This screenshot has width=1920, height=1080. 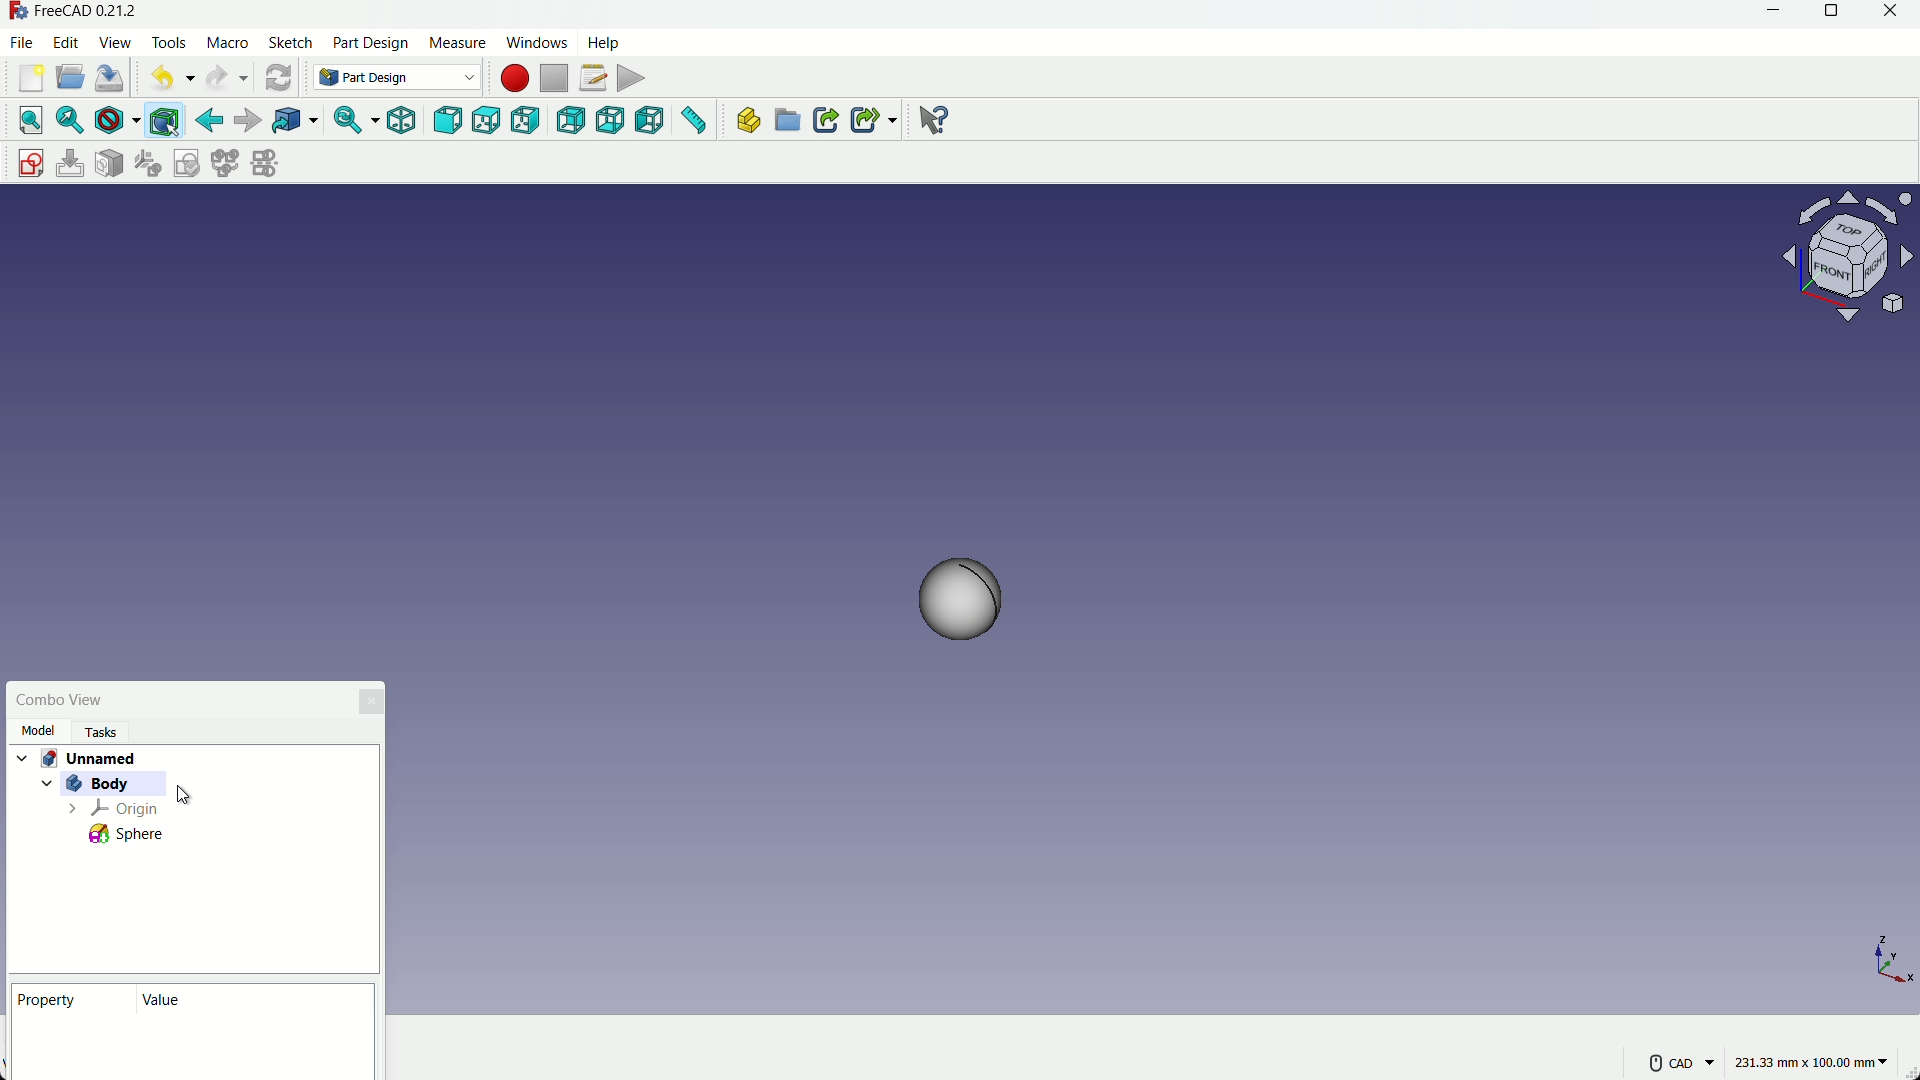 What do you see at coordinates (162, 80) in the screenshot?
I see `undo` at bounding box center [162, 80].